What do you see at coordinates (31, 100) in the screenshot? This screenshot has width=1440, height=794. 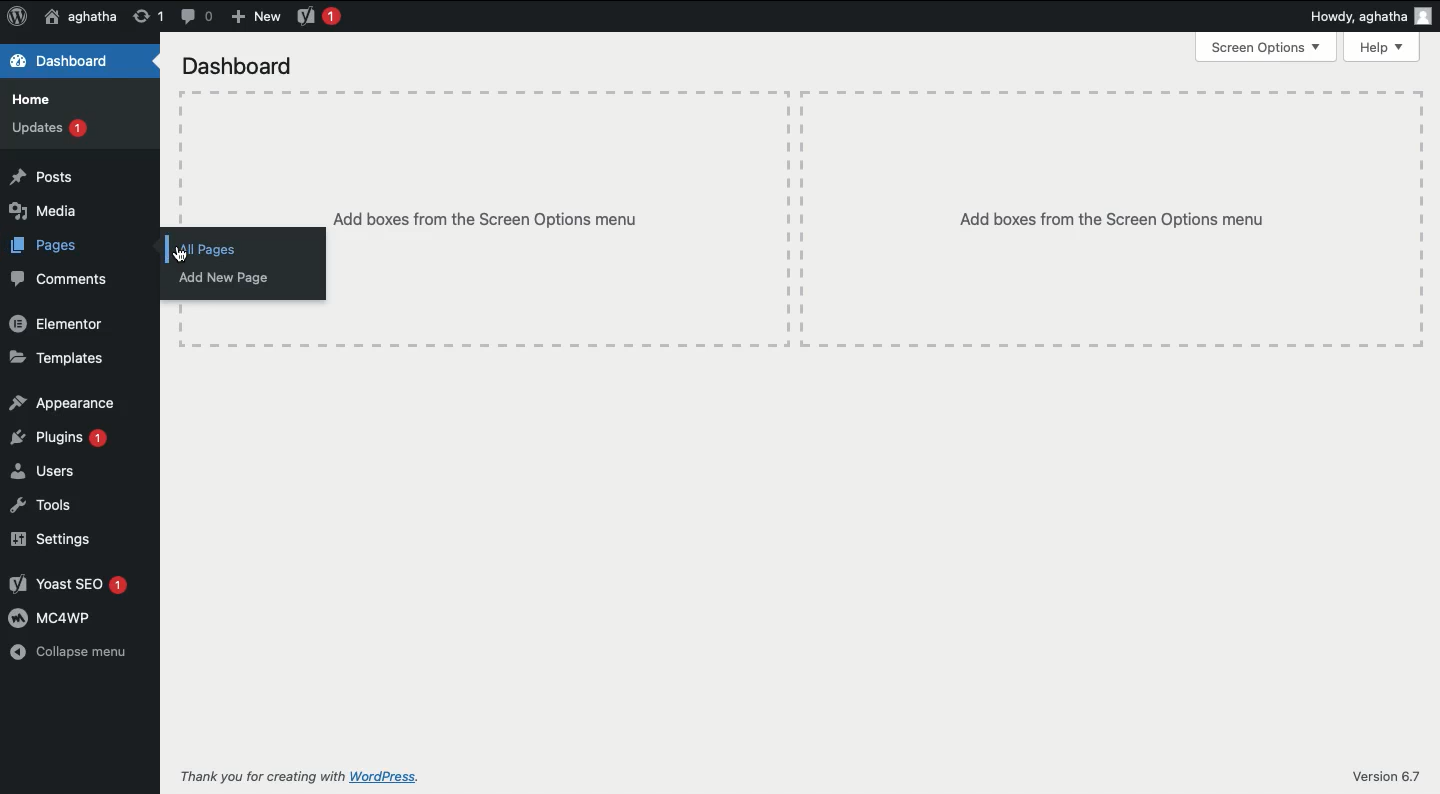 I see `Home` at bounding box center [31, 100].